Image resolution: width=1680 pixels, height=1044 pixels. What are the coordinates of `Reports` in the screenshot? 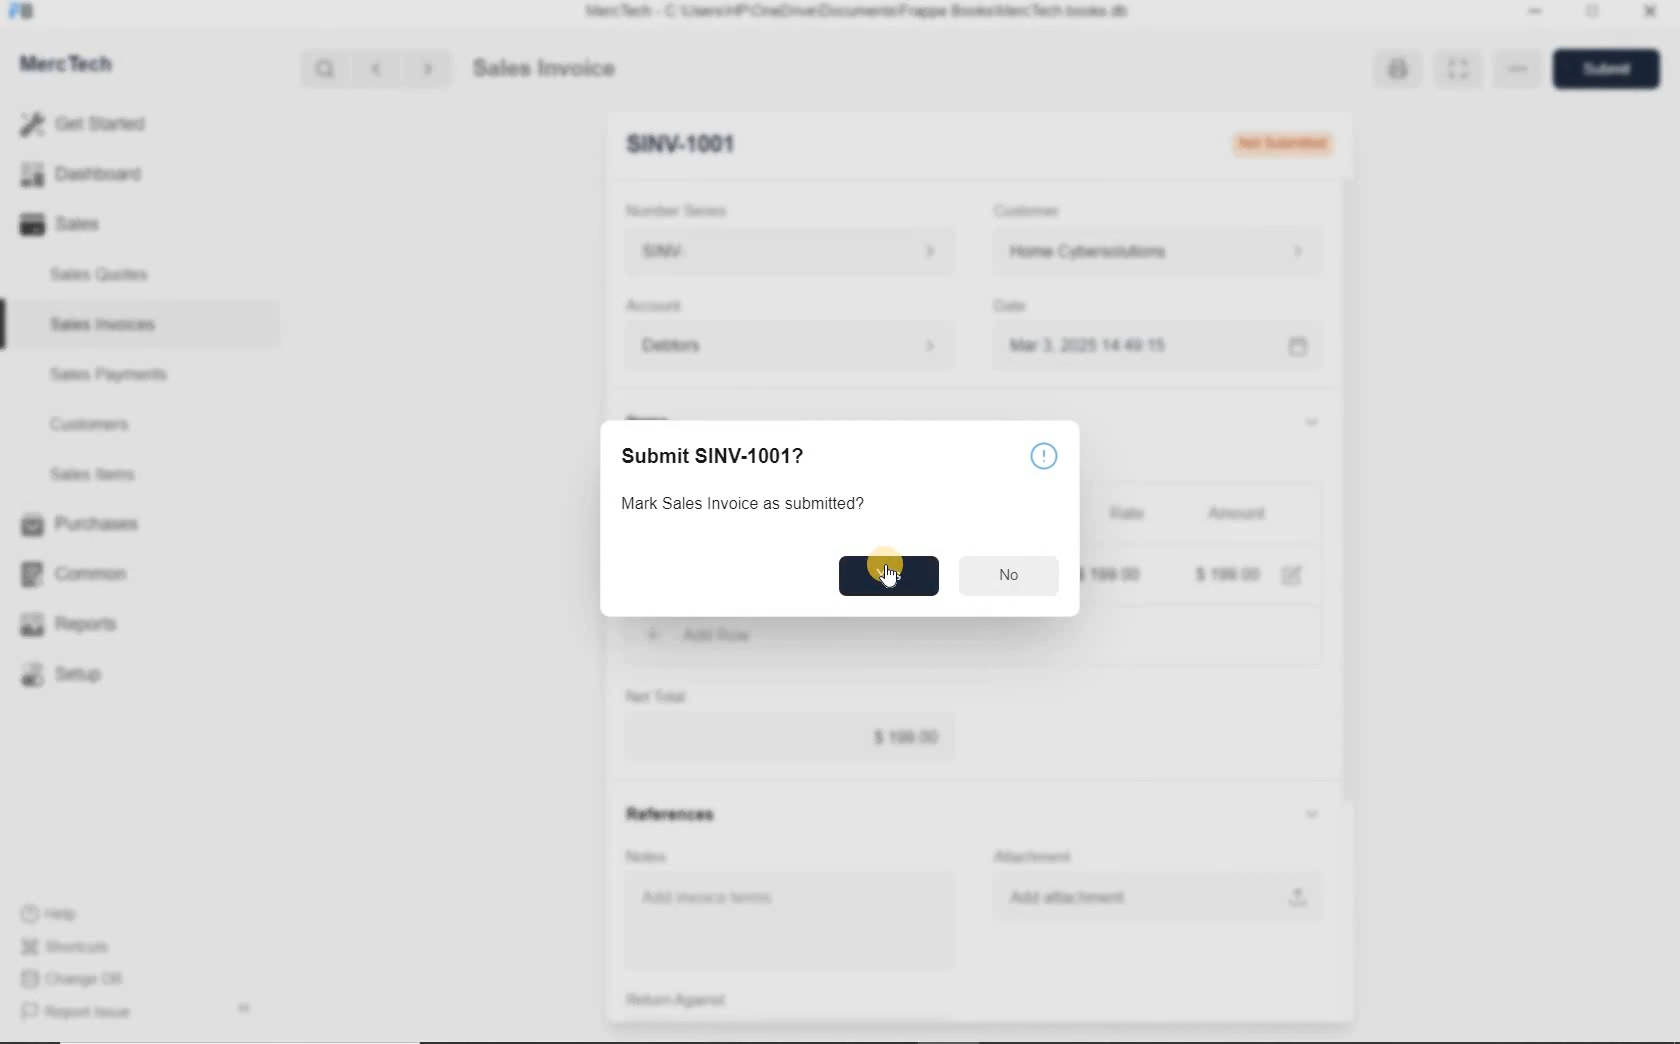 It's located at (84, 625).